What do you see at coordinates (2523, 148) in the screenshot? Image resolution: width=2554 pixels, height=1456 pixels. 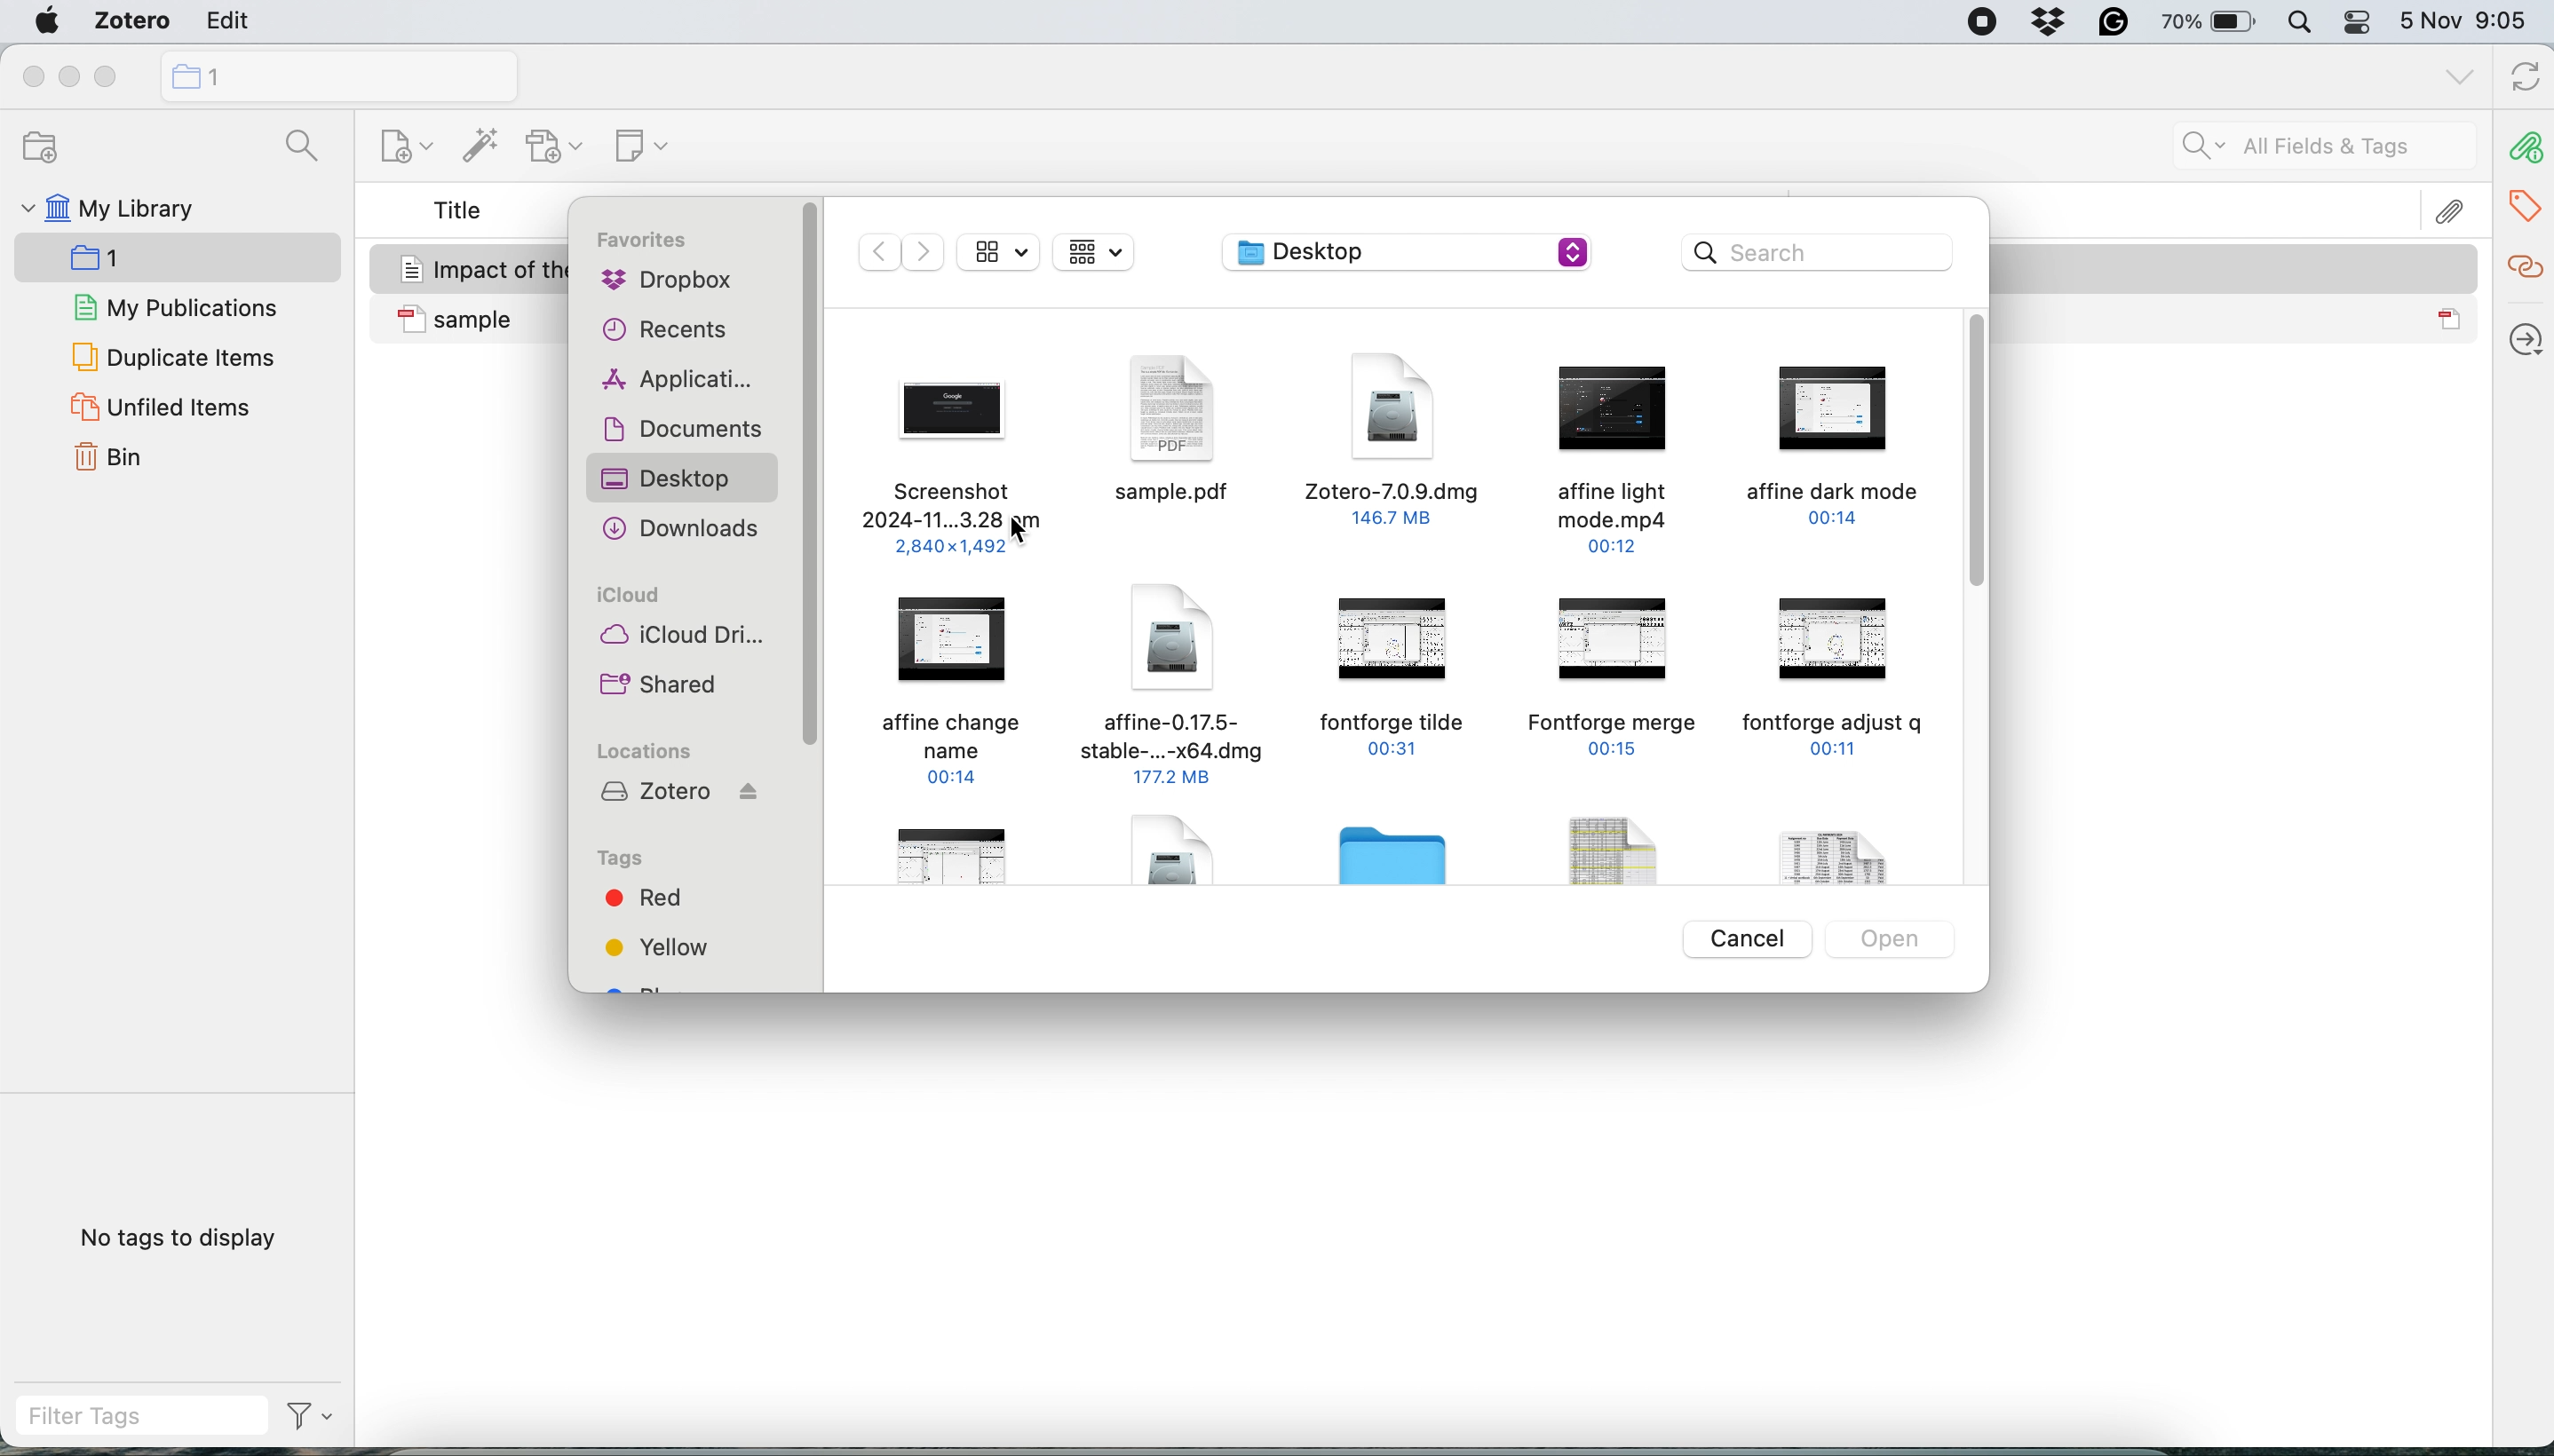 I see `attachements` at bounding box center [2523, 148].